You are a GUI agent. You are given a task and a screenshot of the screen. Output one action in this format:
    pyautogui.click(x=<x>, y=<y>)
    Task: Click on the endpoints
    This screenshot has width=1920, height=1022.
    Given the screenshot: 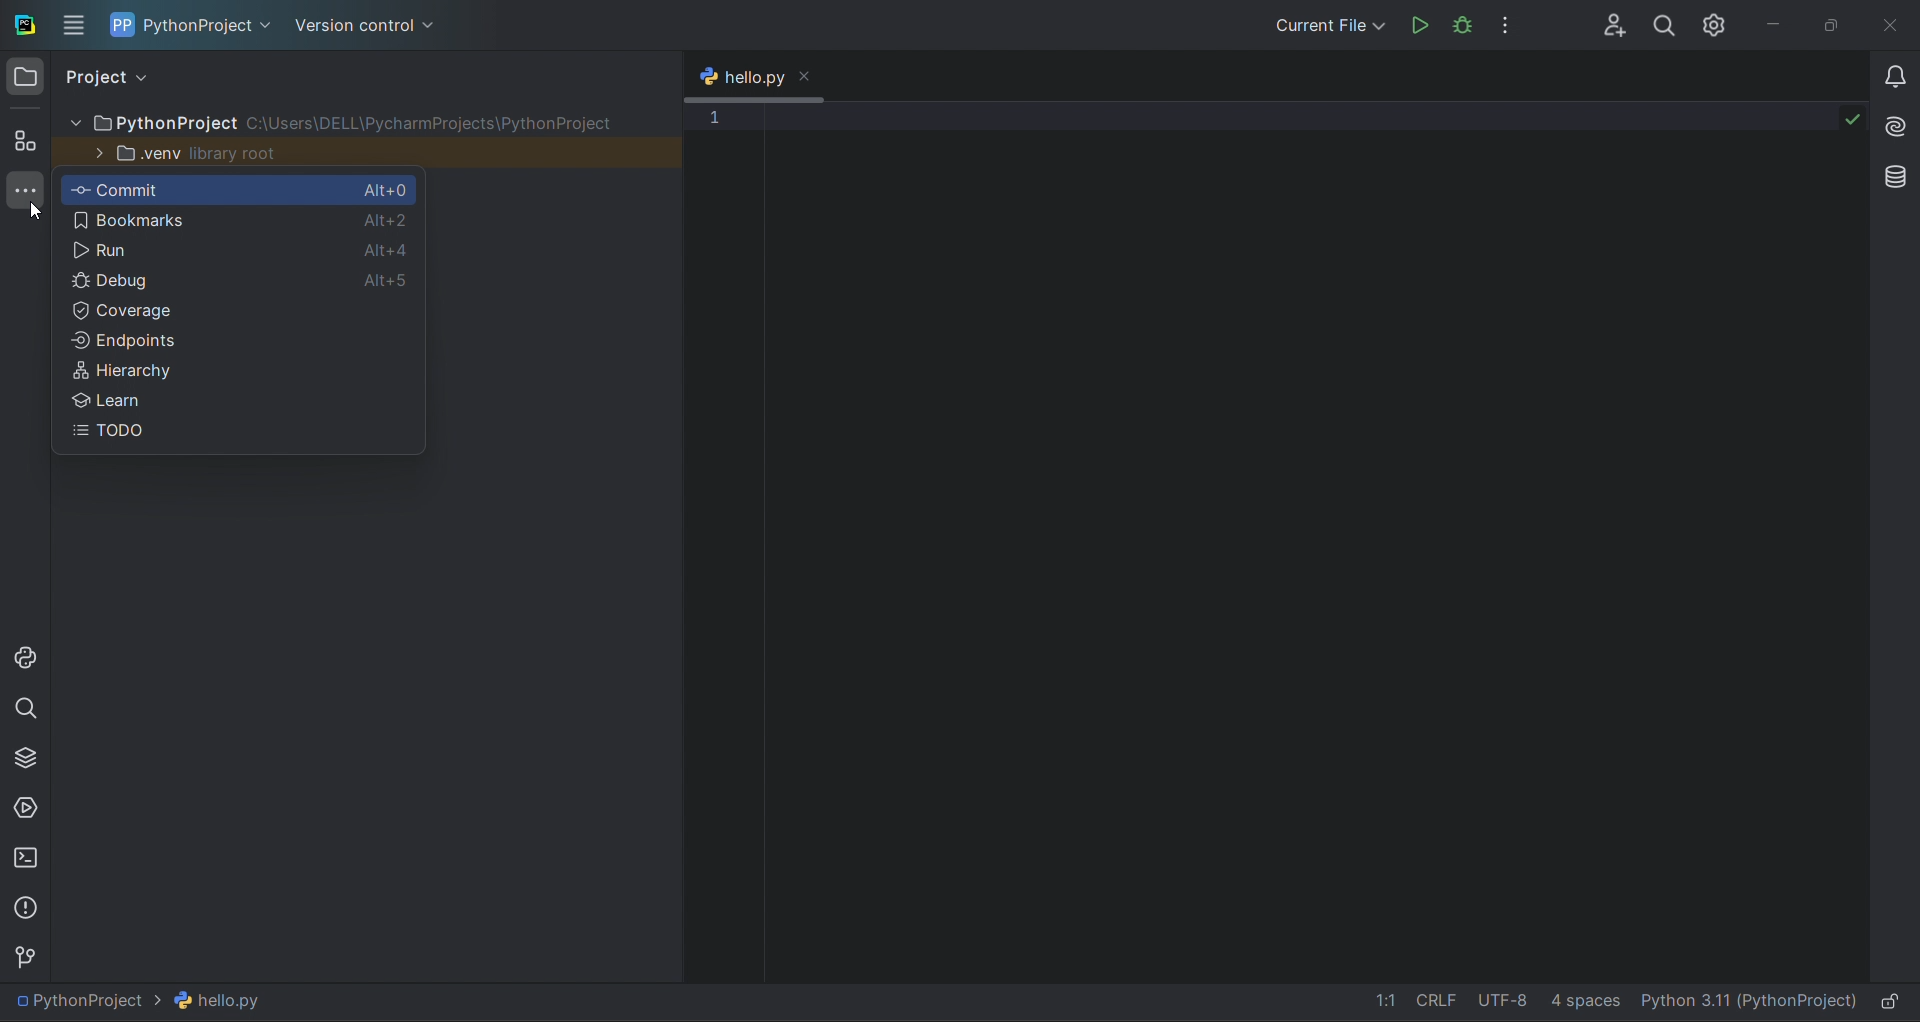 What is the action you would take?
    pyautogui.click(x=238, y=338)
    